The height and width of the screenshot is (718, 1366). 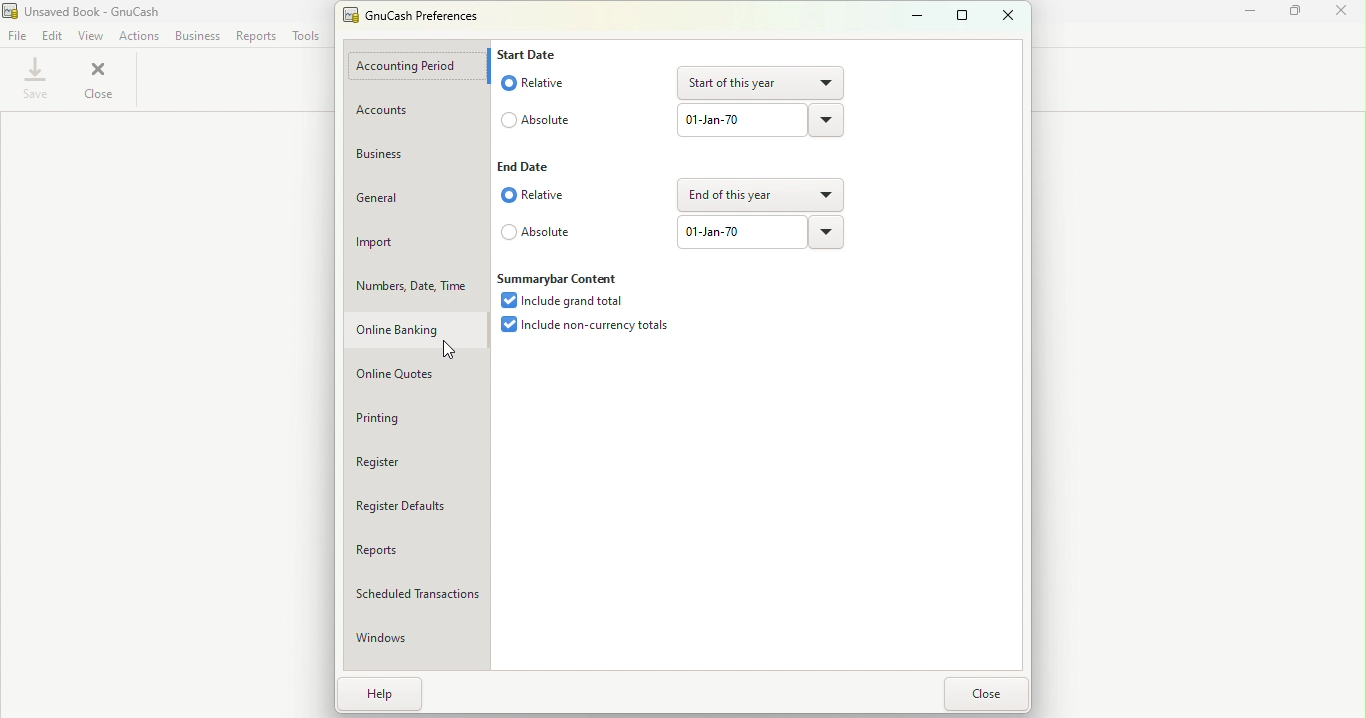 What do you see at coordinates (136, 38) in the screenshot?
I see `Actions` at bounding box center [136, 38].